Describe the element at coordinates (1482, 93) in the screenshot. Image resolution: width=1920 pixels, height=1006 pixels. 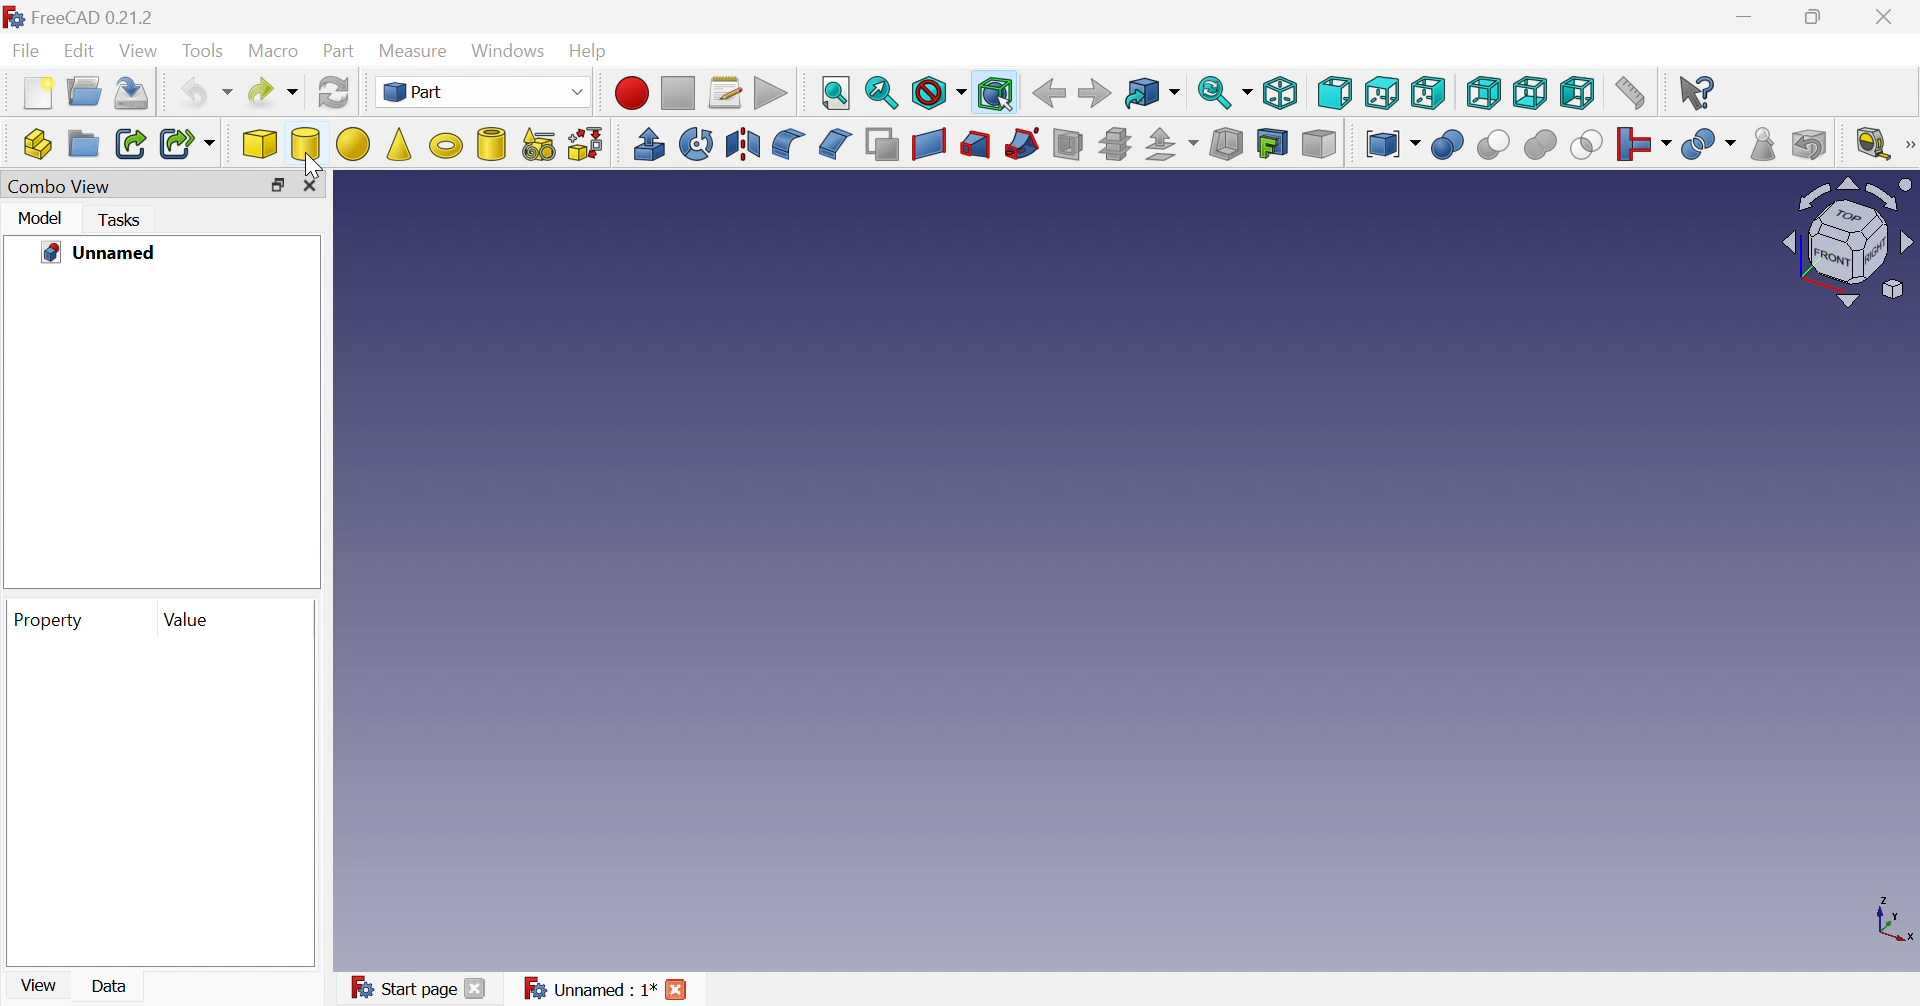
I see `Rear` at that location.